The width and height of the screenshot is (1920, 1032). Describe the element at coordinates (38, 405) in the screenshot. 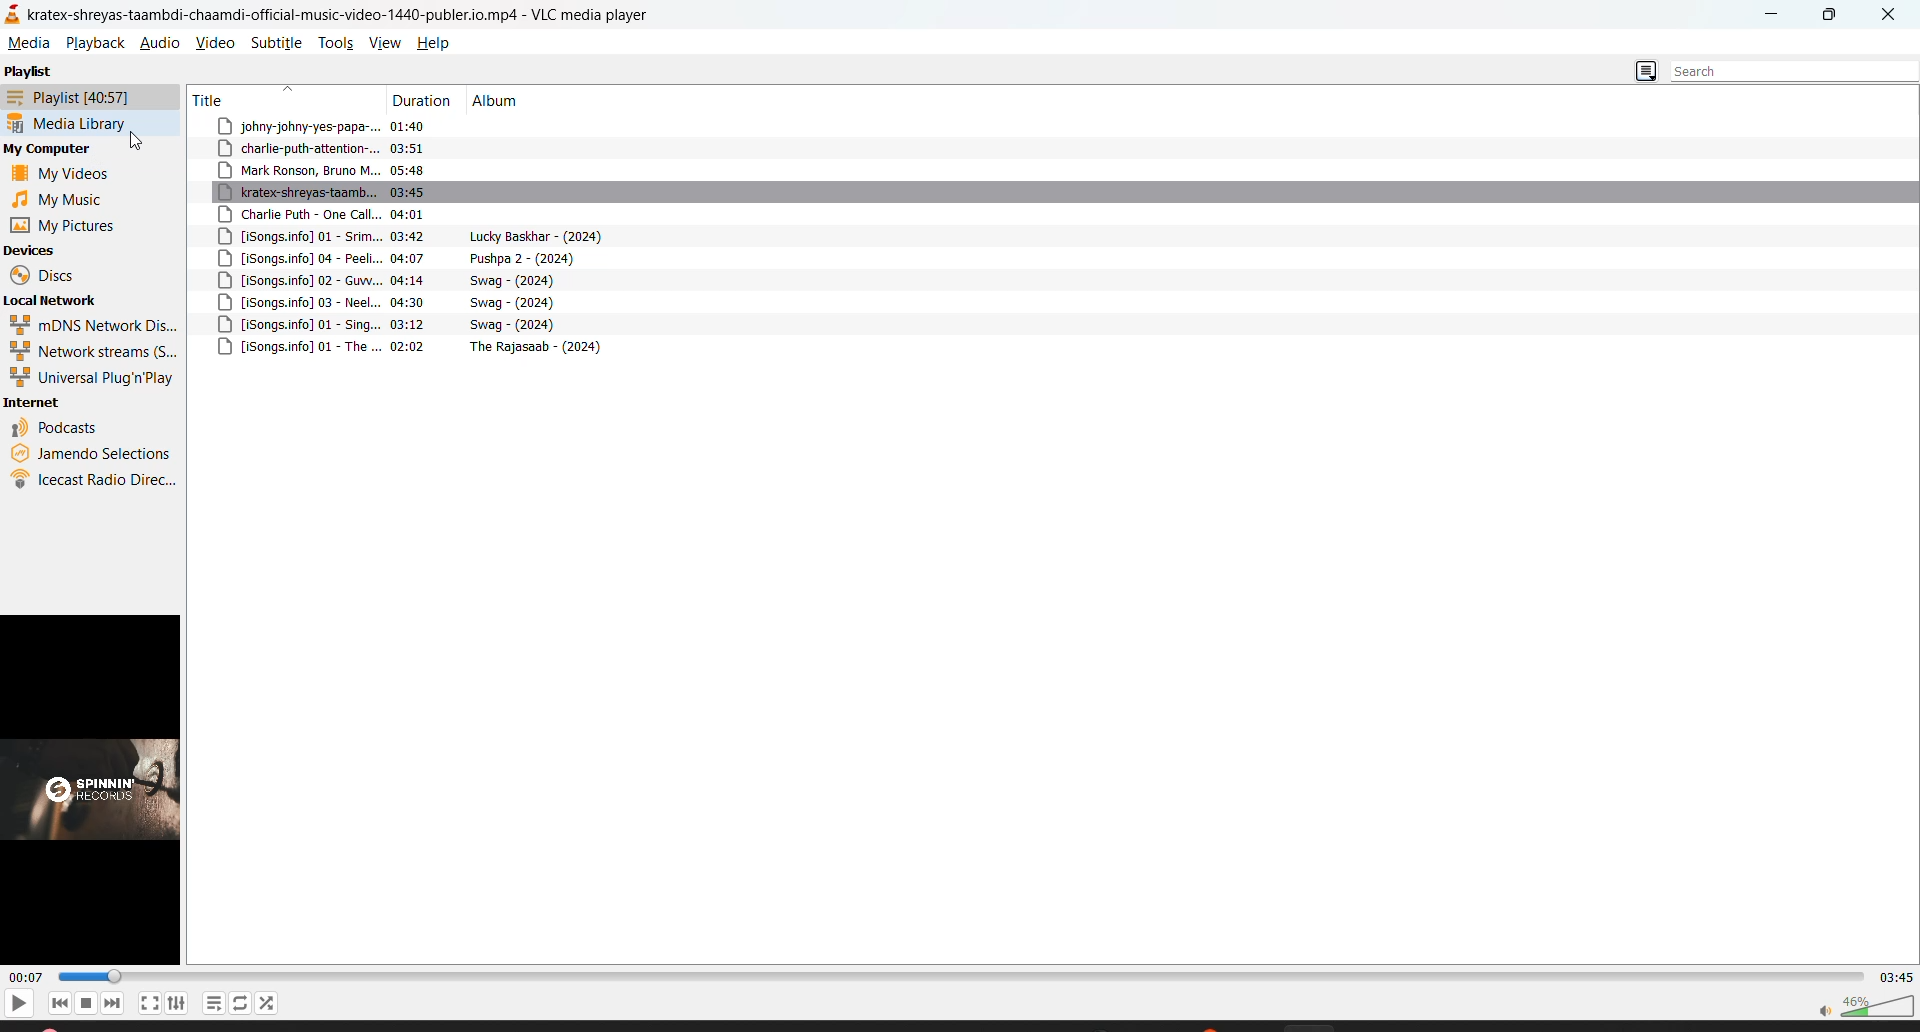

I see `internet` at that location.